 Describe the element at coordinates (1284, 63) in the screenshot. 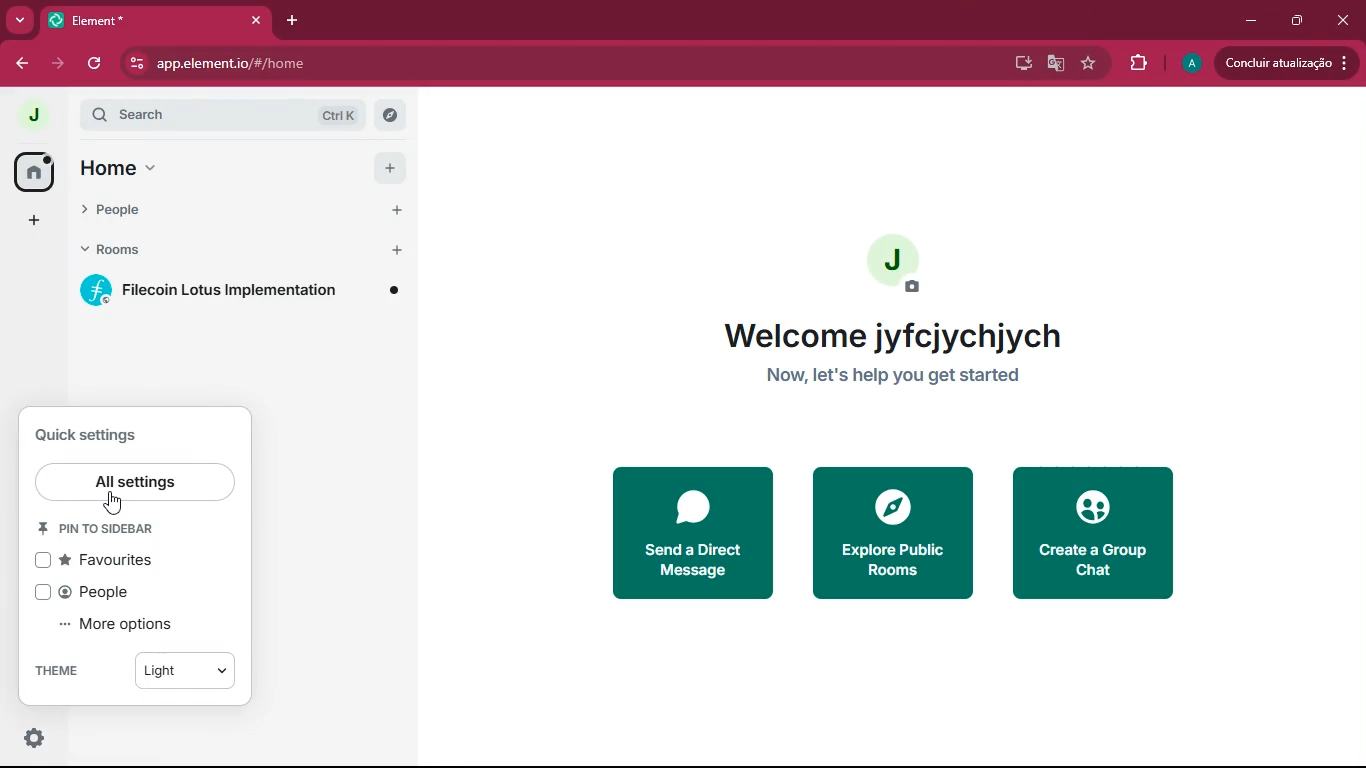

I see `Conduir atualizacado` at that location.